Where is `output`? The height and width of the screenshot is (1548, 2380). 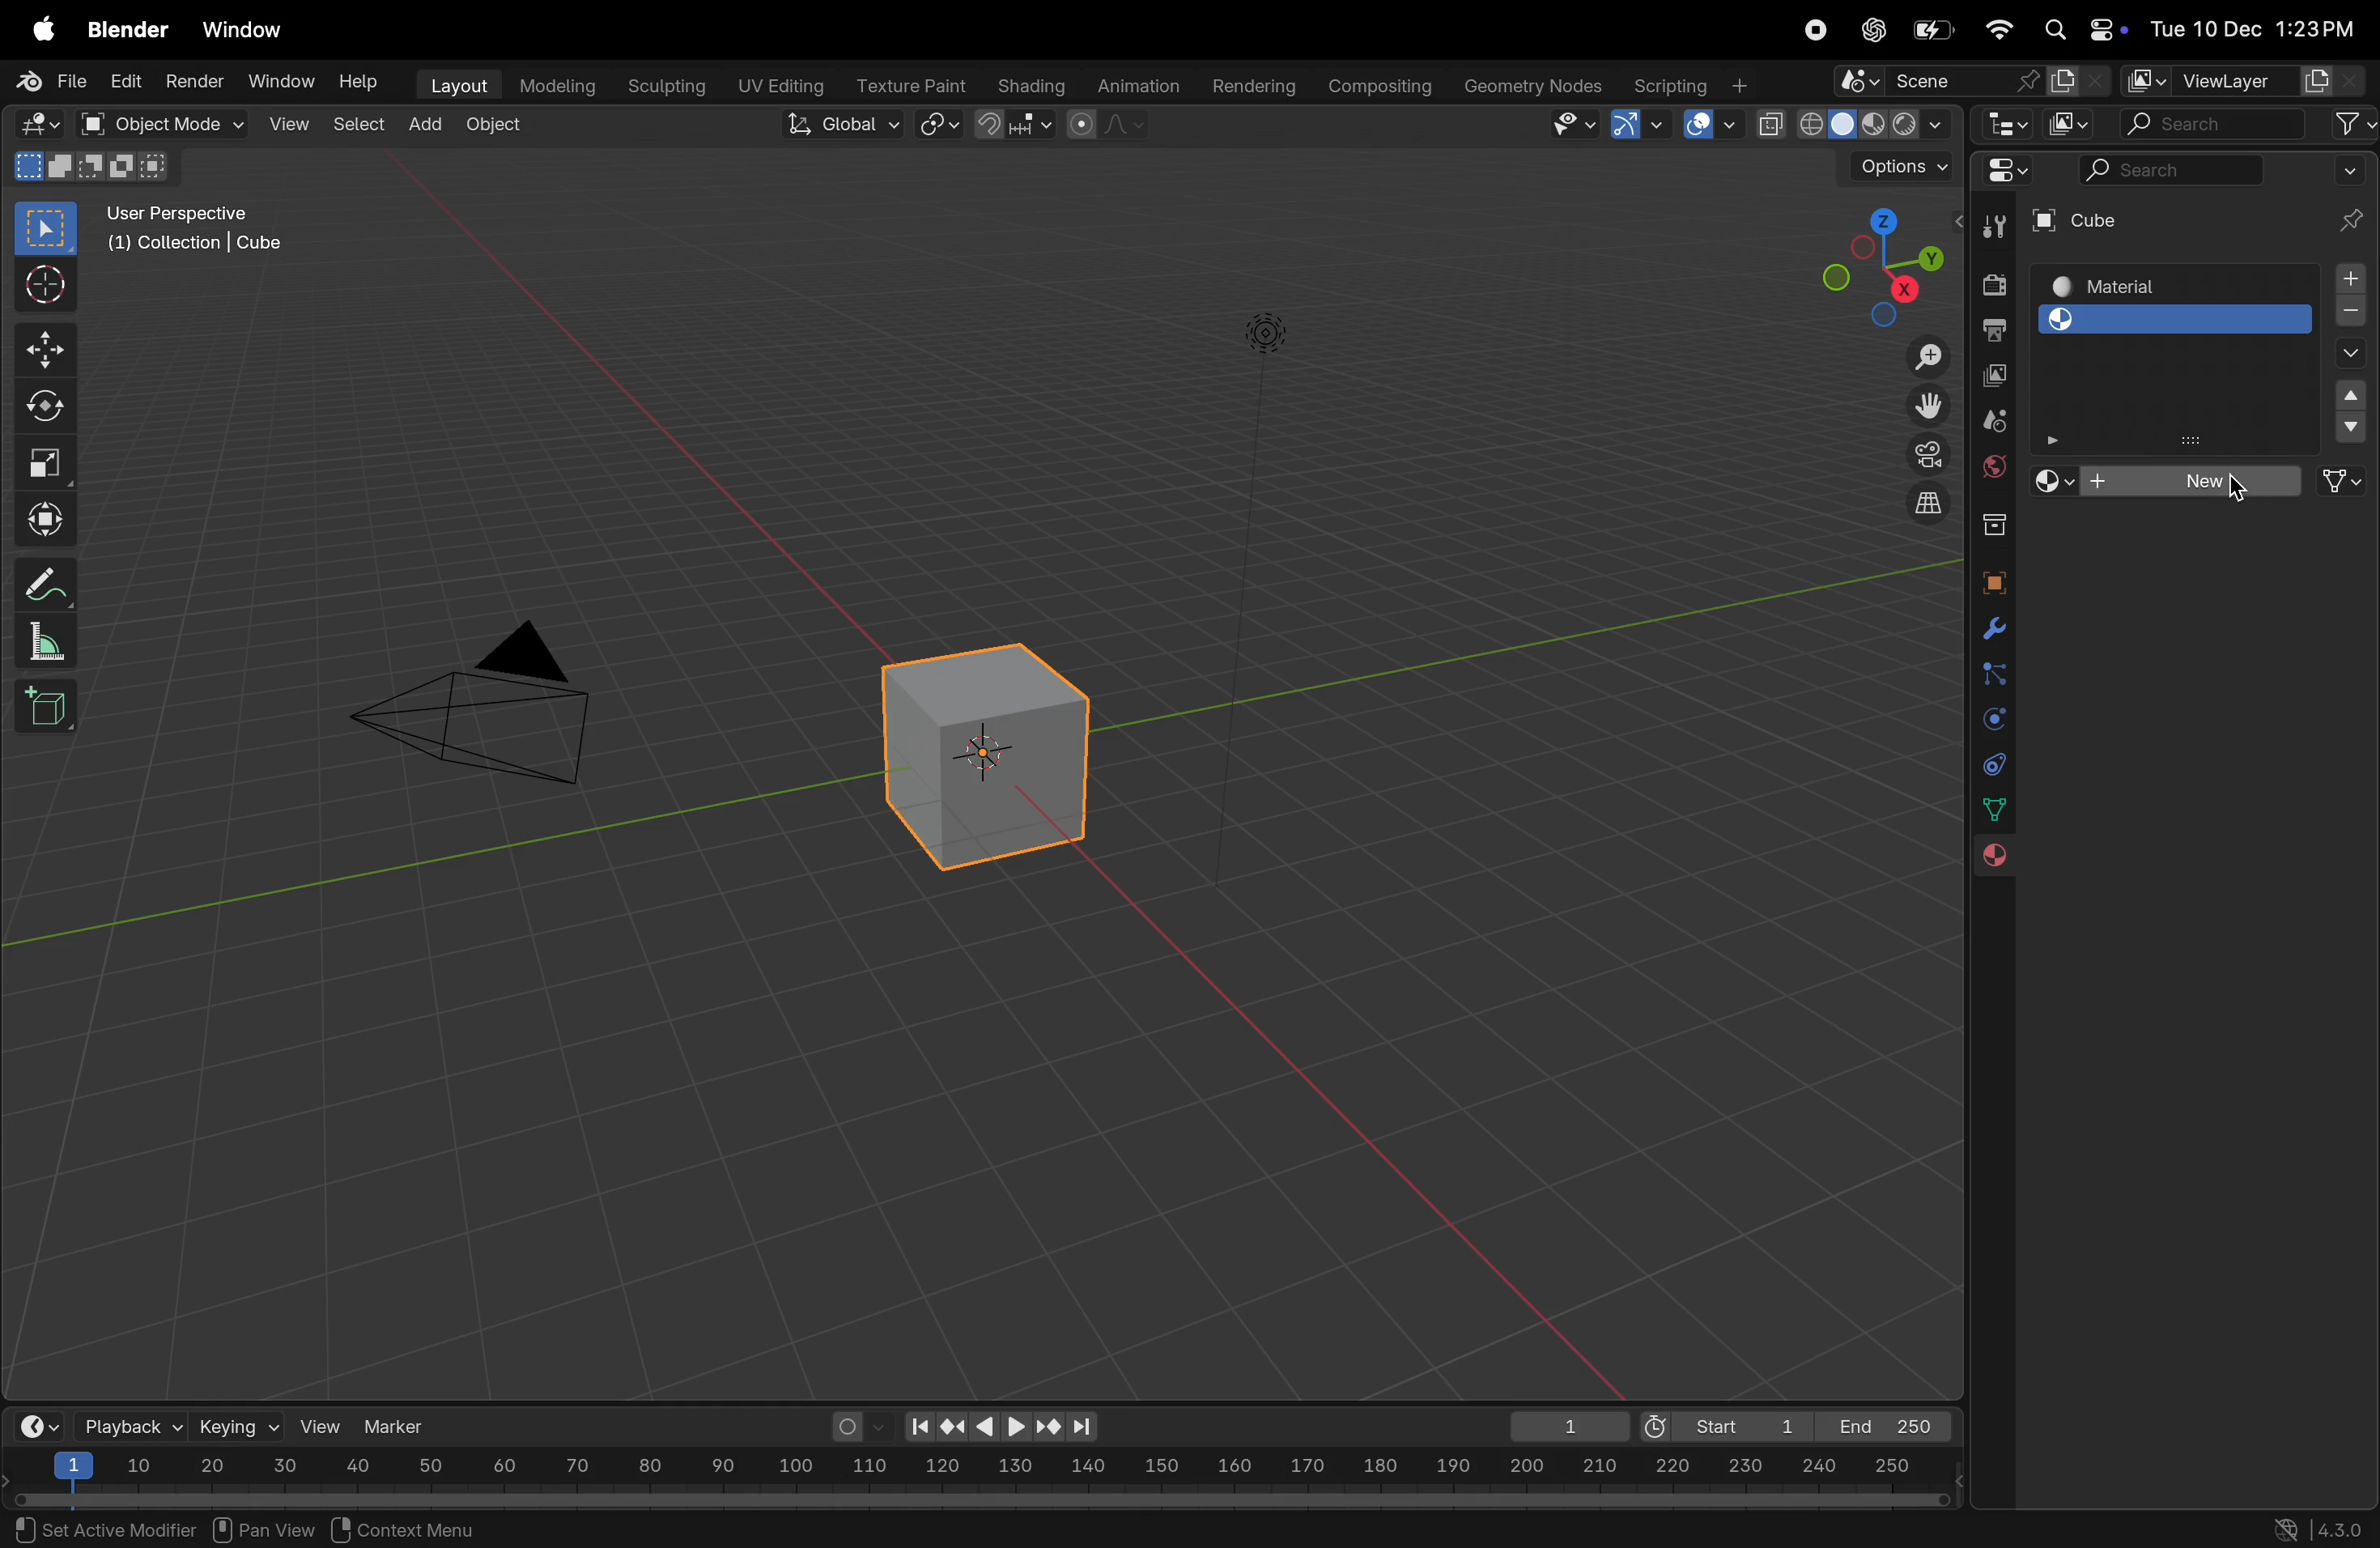 output is located at coordinates (1994, 330).